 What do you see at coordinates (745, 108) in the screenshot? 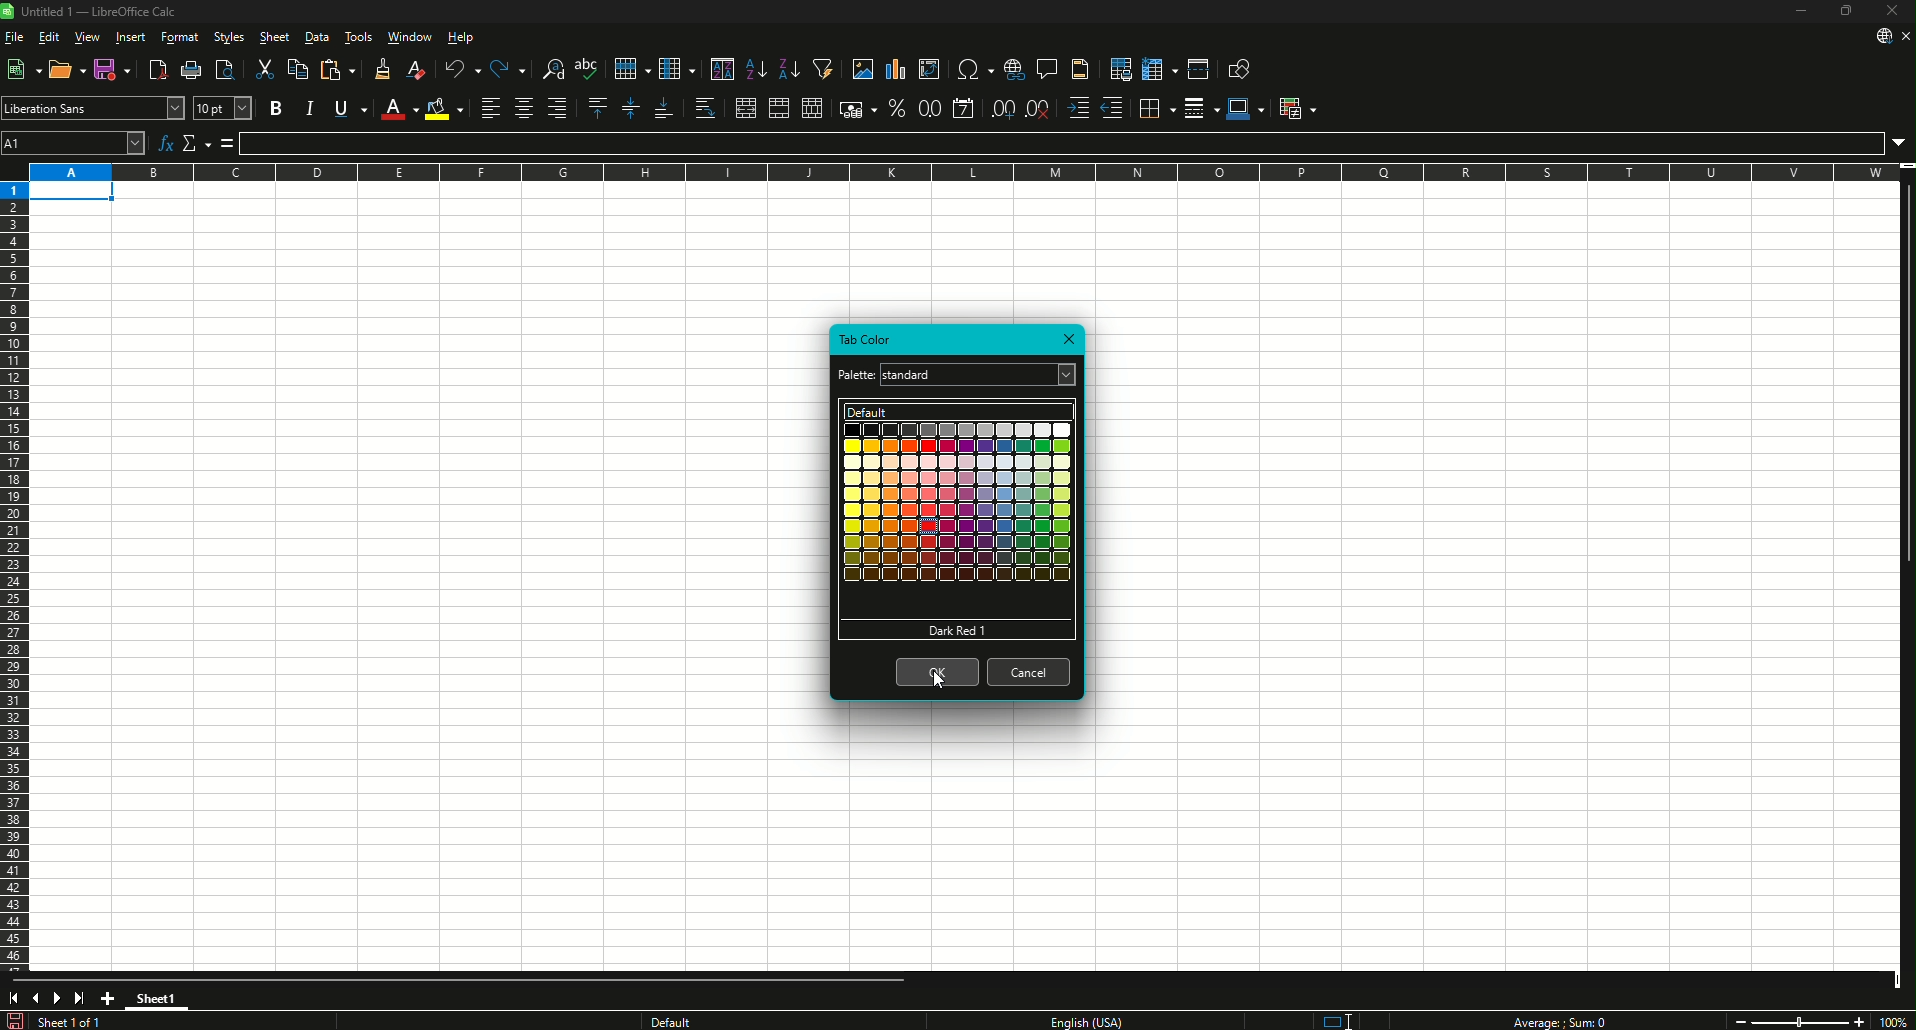
I see `Merge and Center or Unmerge` at bounding box center [745, 108].